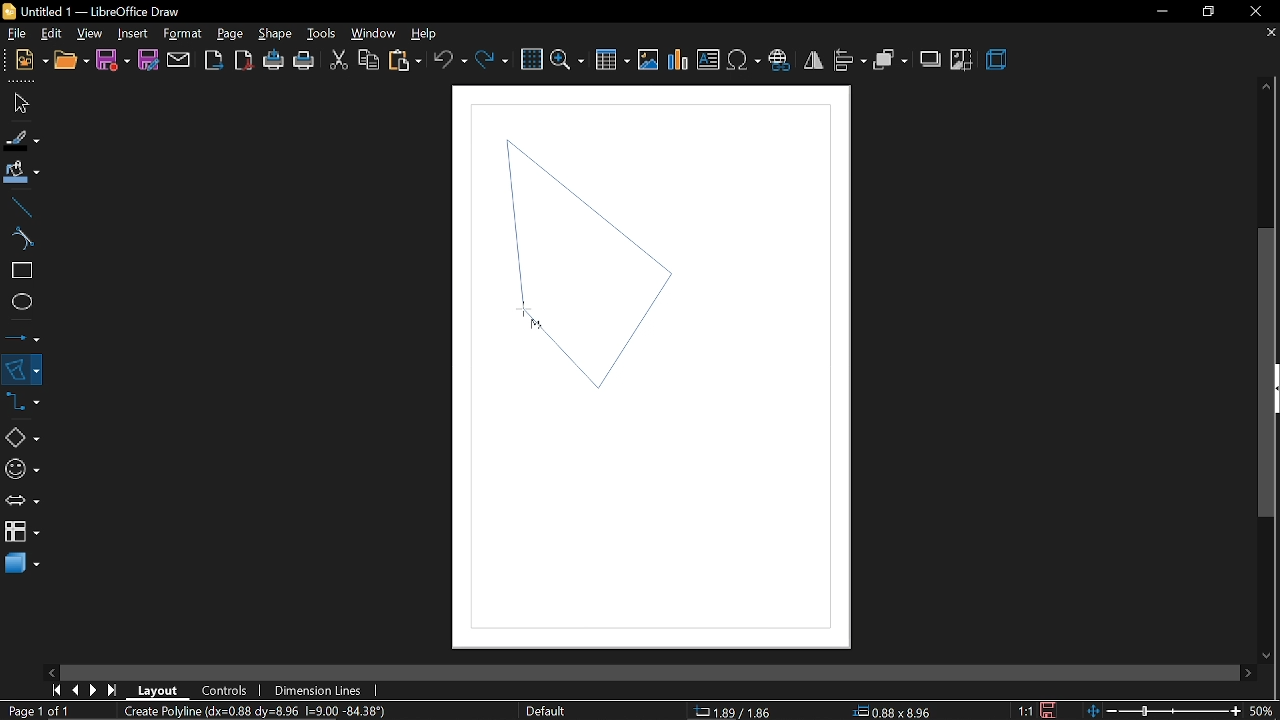 This screenshot has width=1280, height=720. I want to click on change zoom, so click(1163, 709).